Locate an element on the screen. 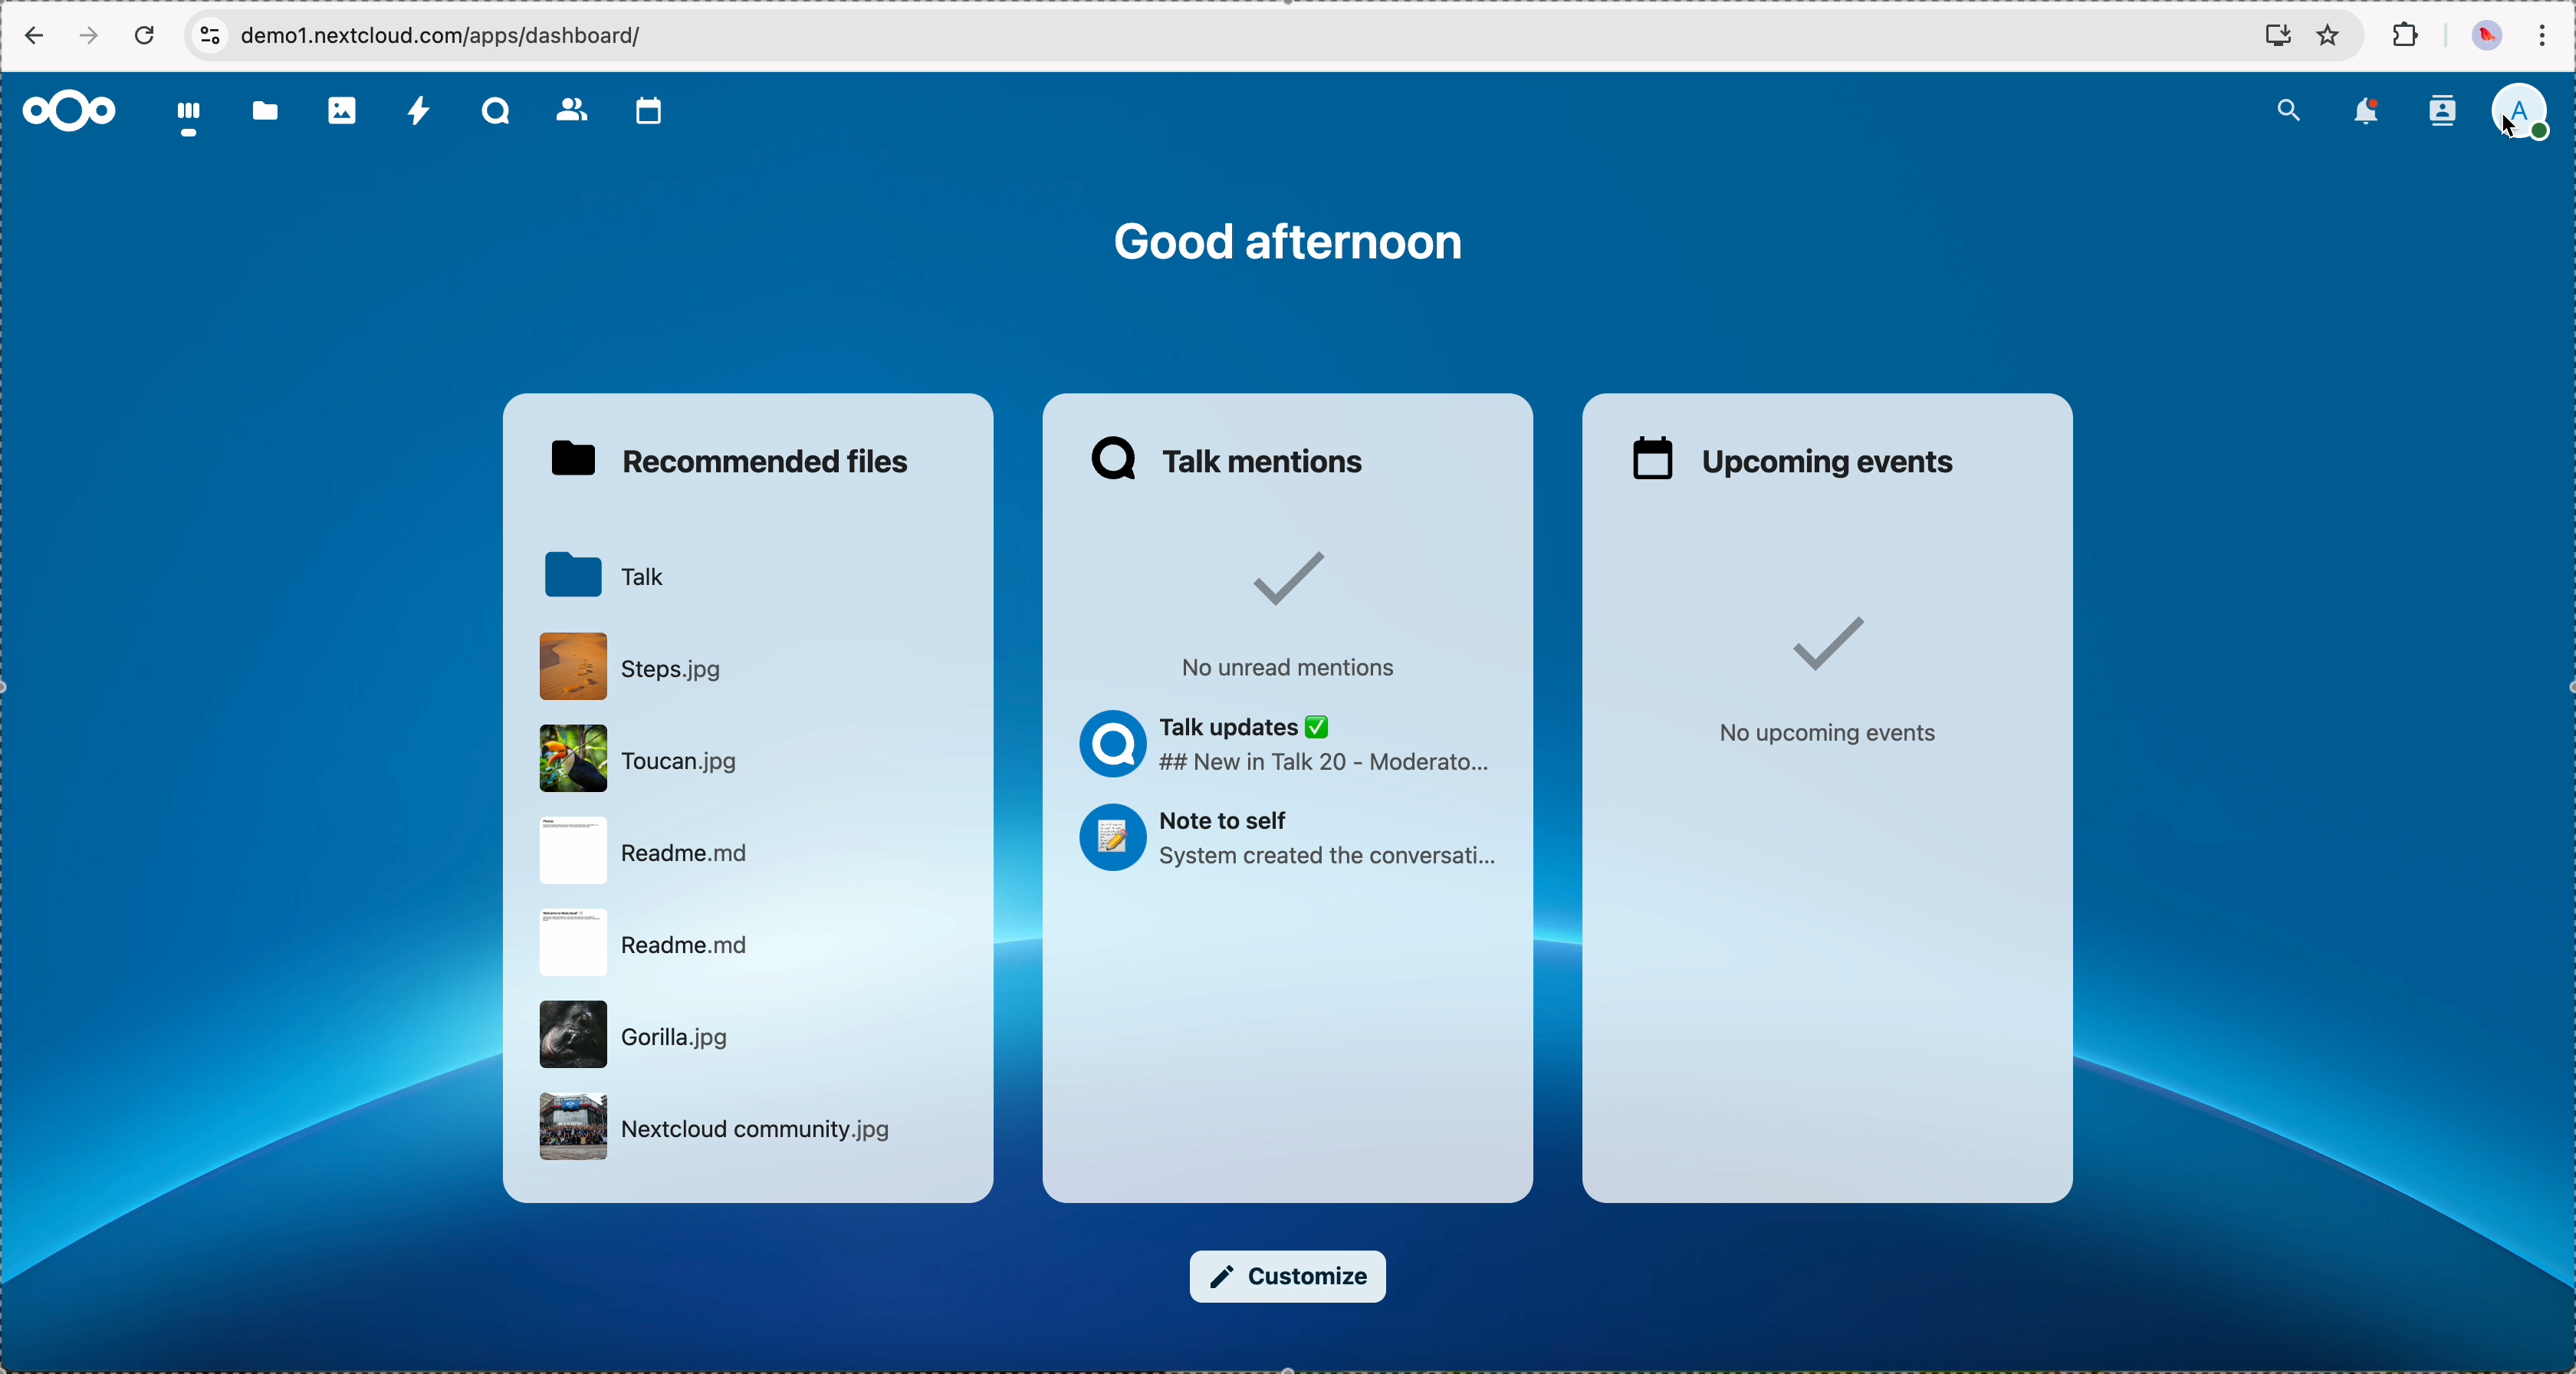 The width and height of the screenshot is (2576, 1374). file is located at coordinates (634, 760).